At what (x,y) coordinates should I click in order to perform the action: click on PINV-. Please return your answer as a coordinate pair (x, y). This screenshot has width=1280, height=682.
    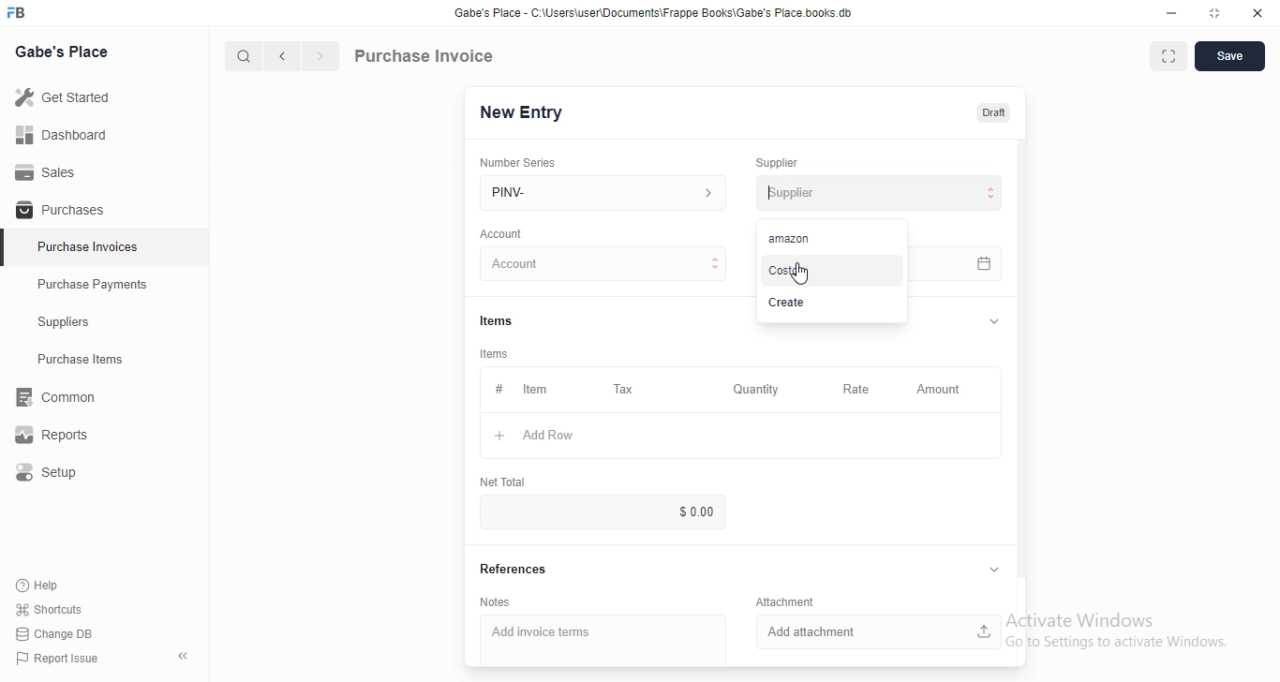
    Looking at the image, I should click on (603, 193).